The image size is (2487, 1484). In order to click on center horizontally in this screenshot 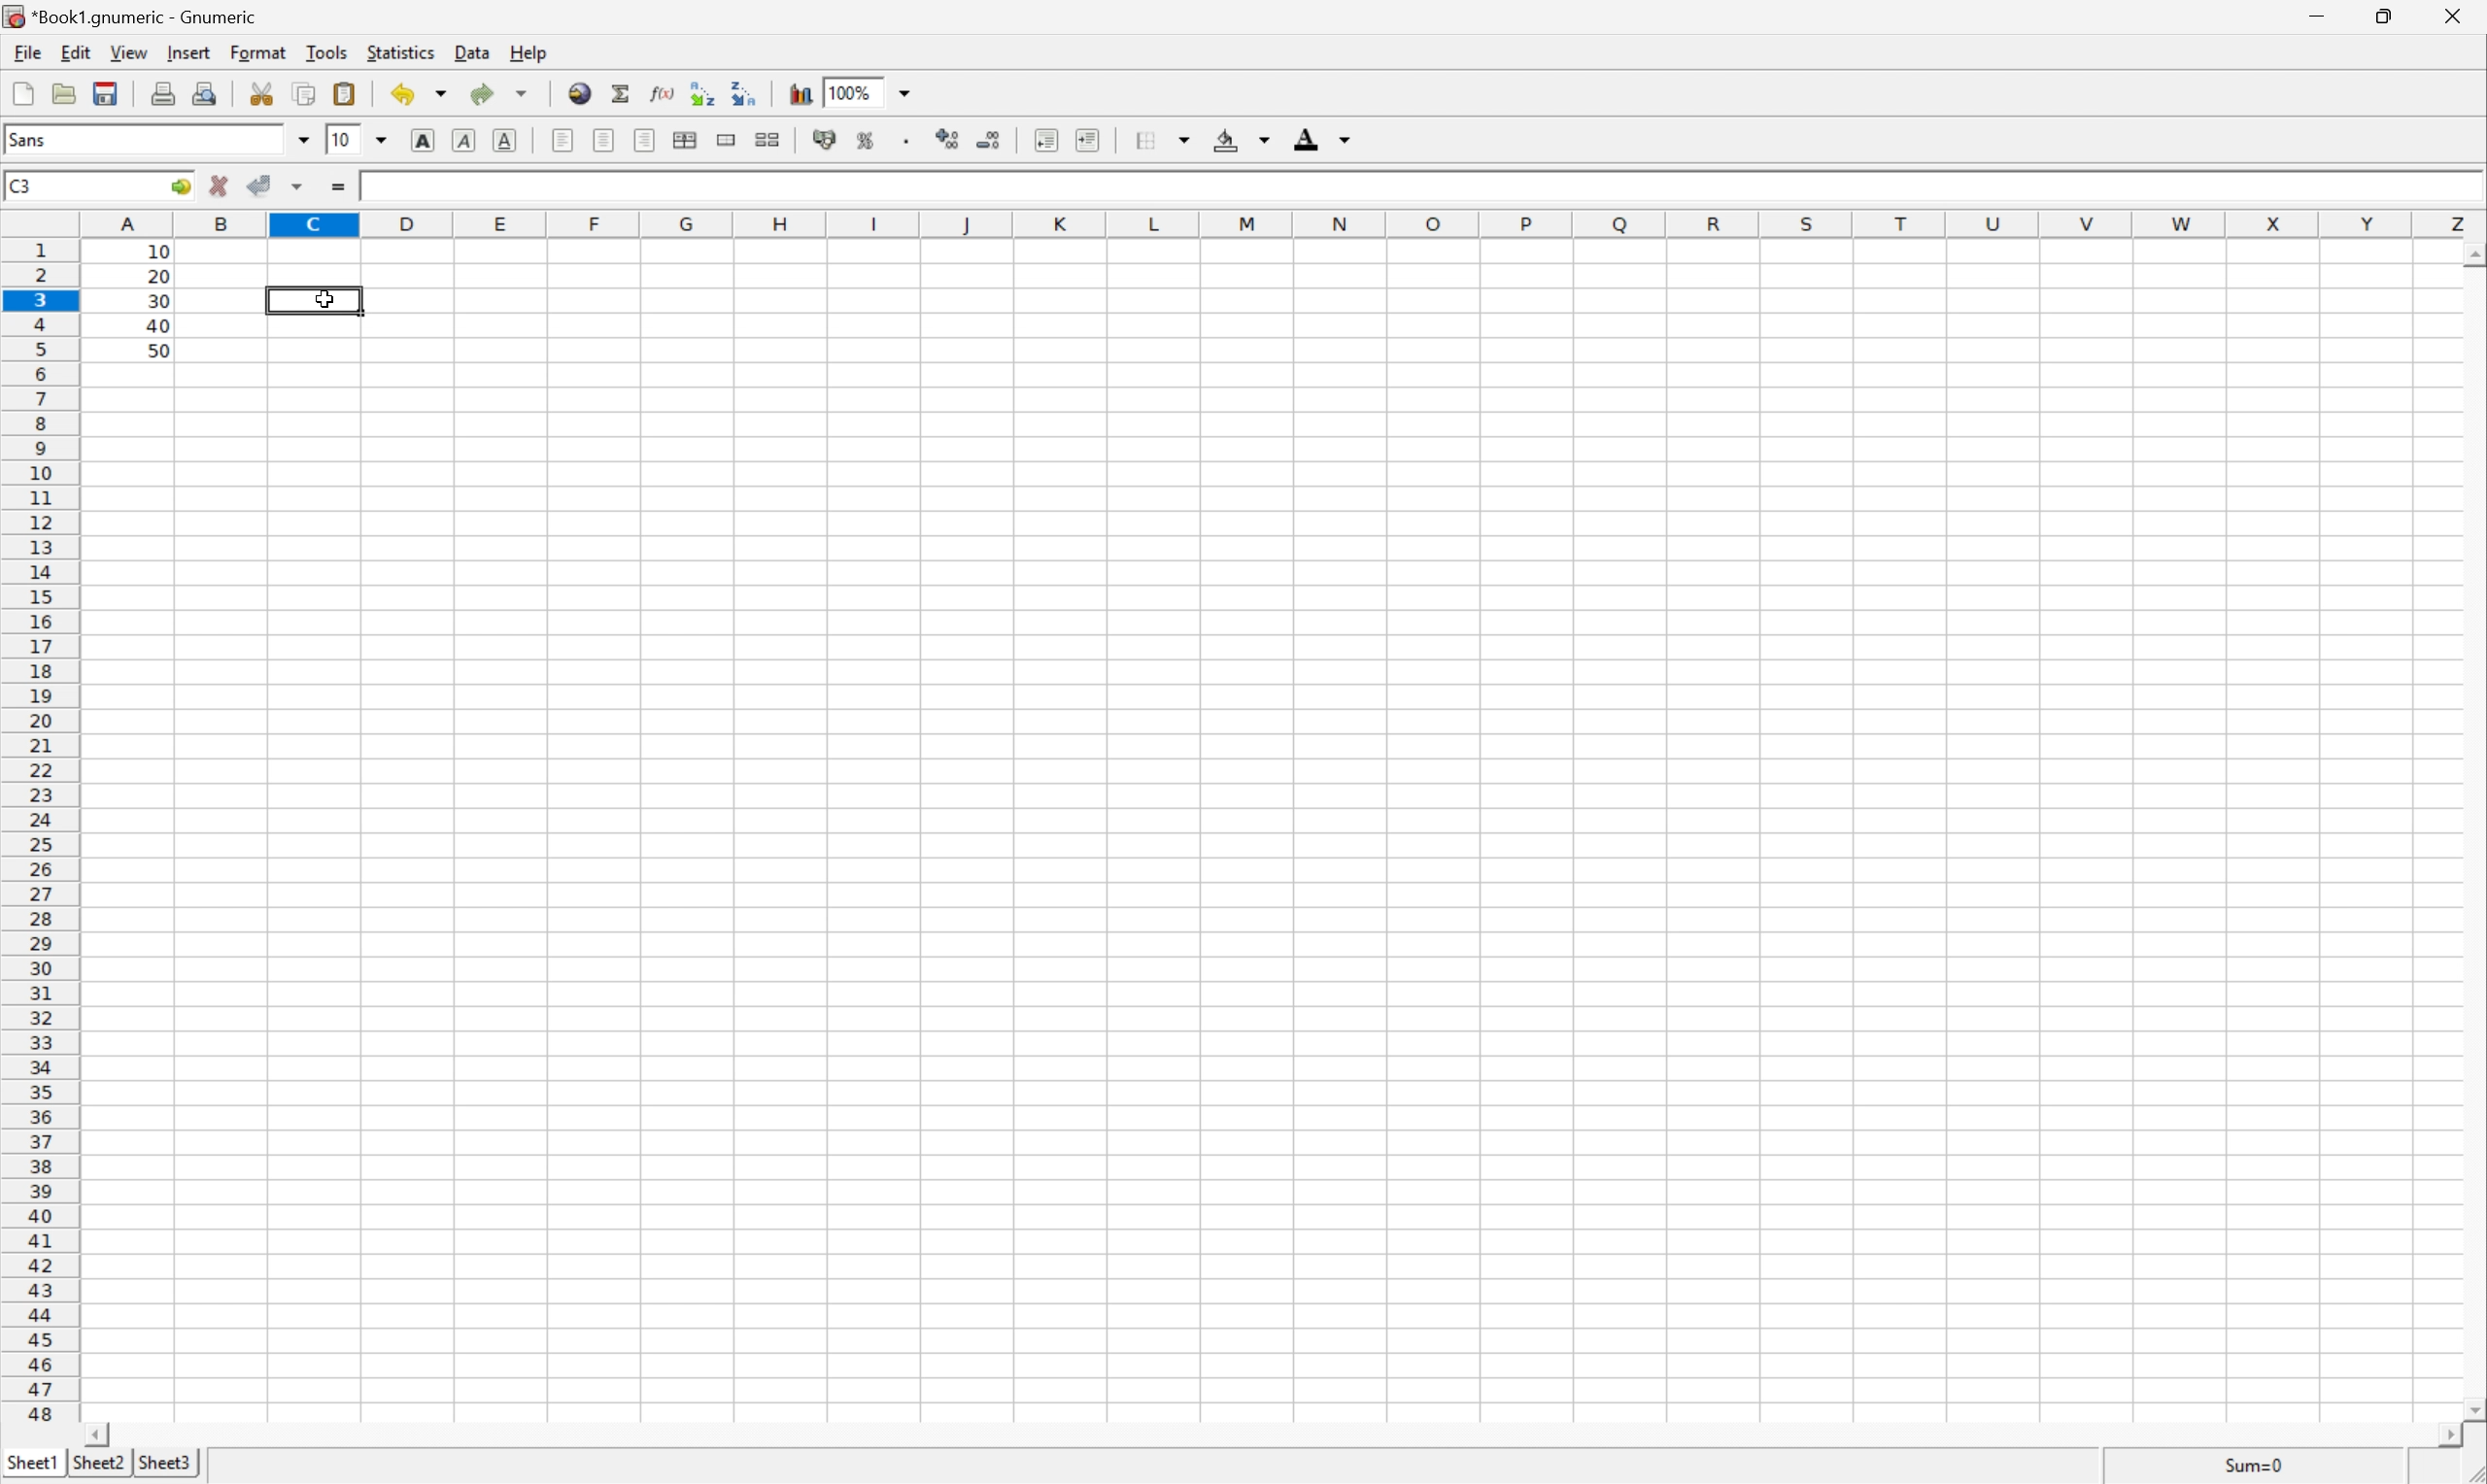, I will do `click(602, 138)`.